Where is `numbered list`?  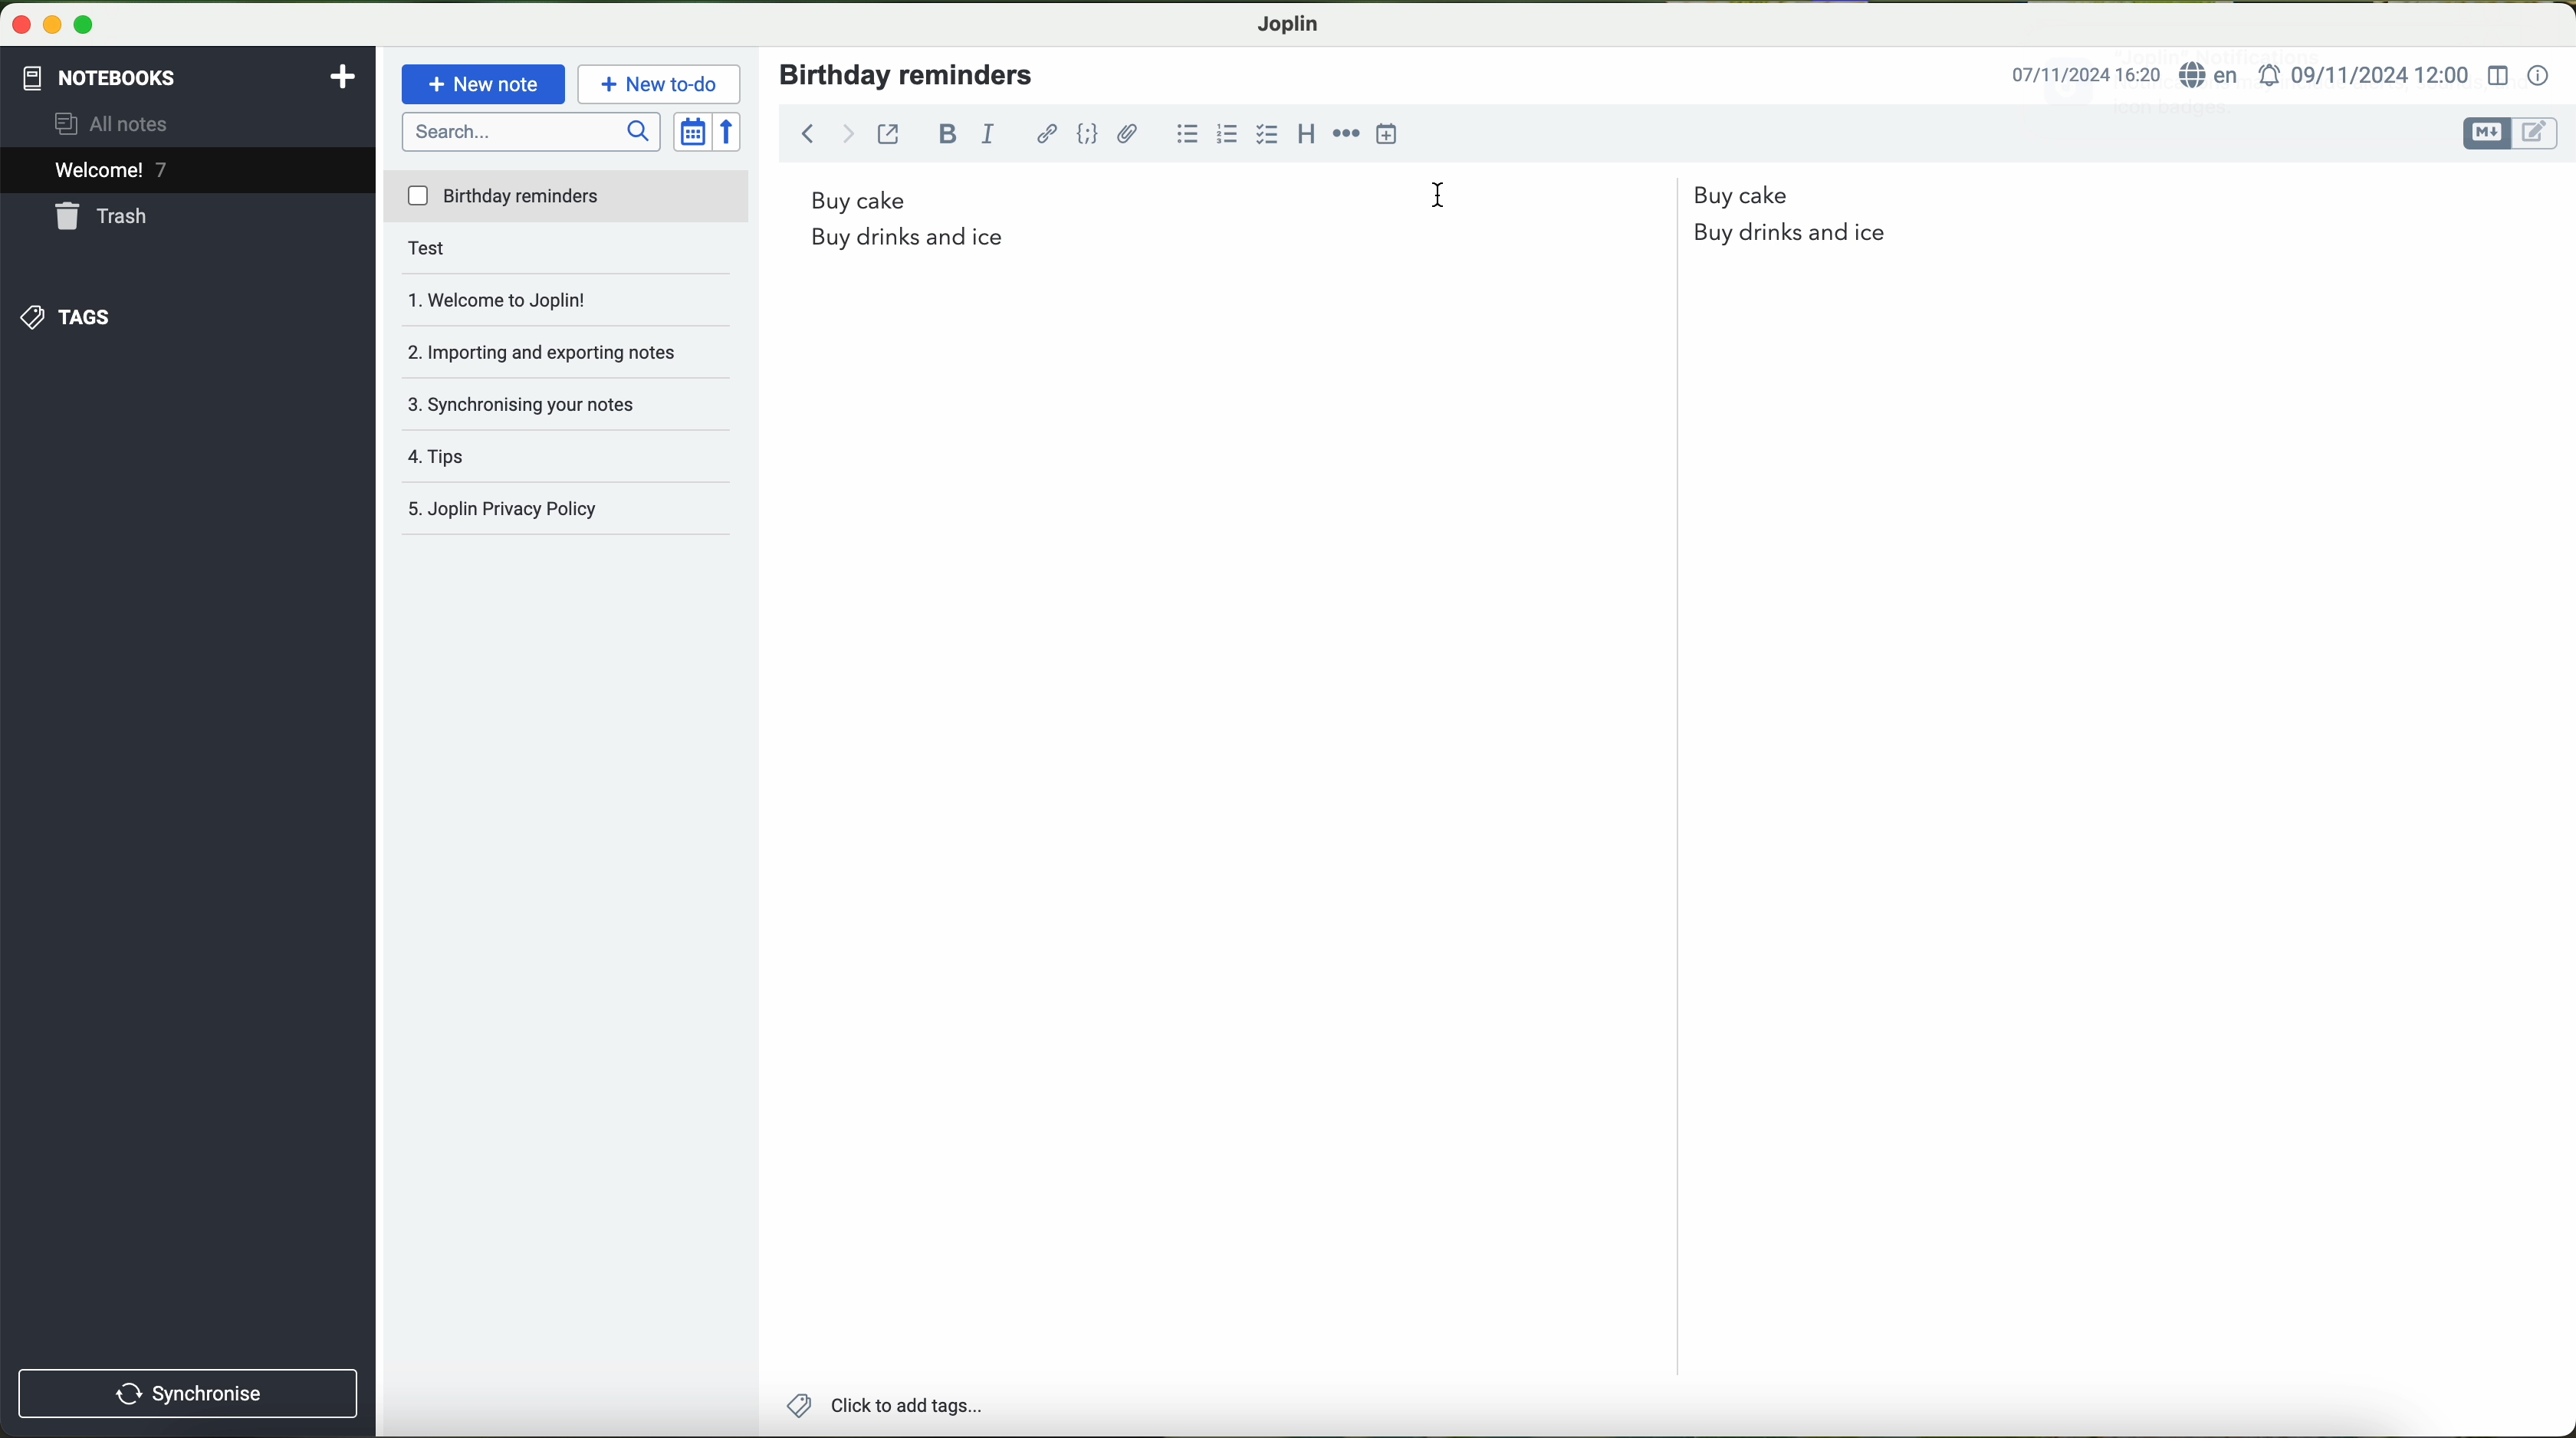 numbered list is located at coordinates (1225, 133).